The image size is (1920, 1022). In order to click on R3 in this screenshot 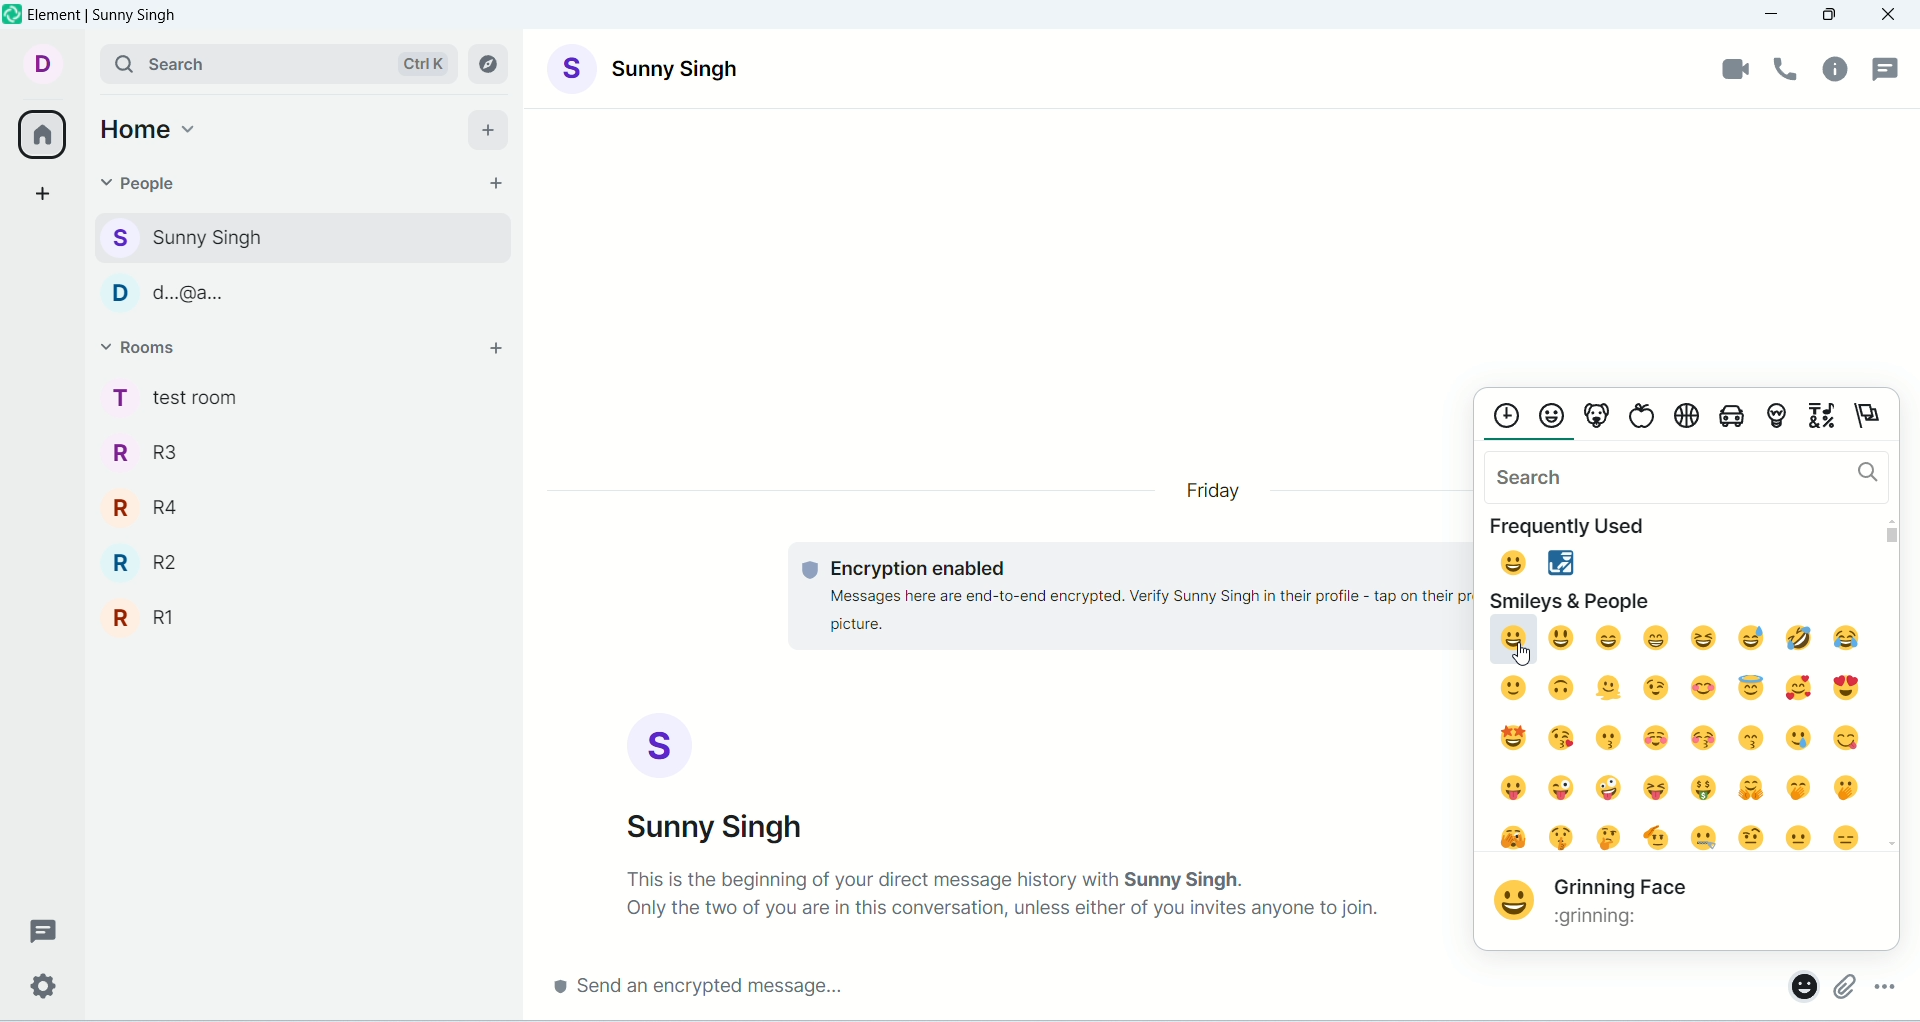, I will do `click(300, 450)`.